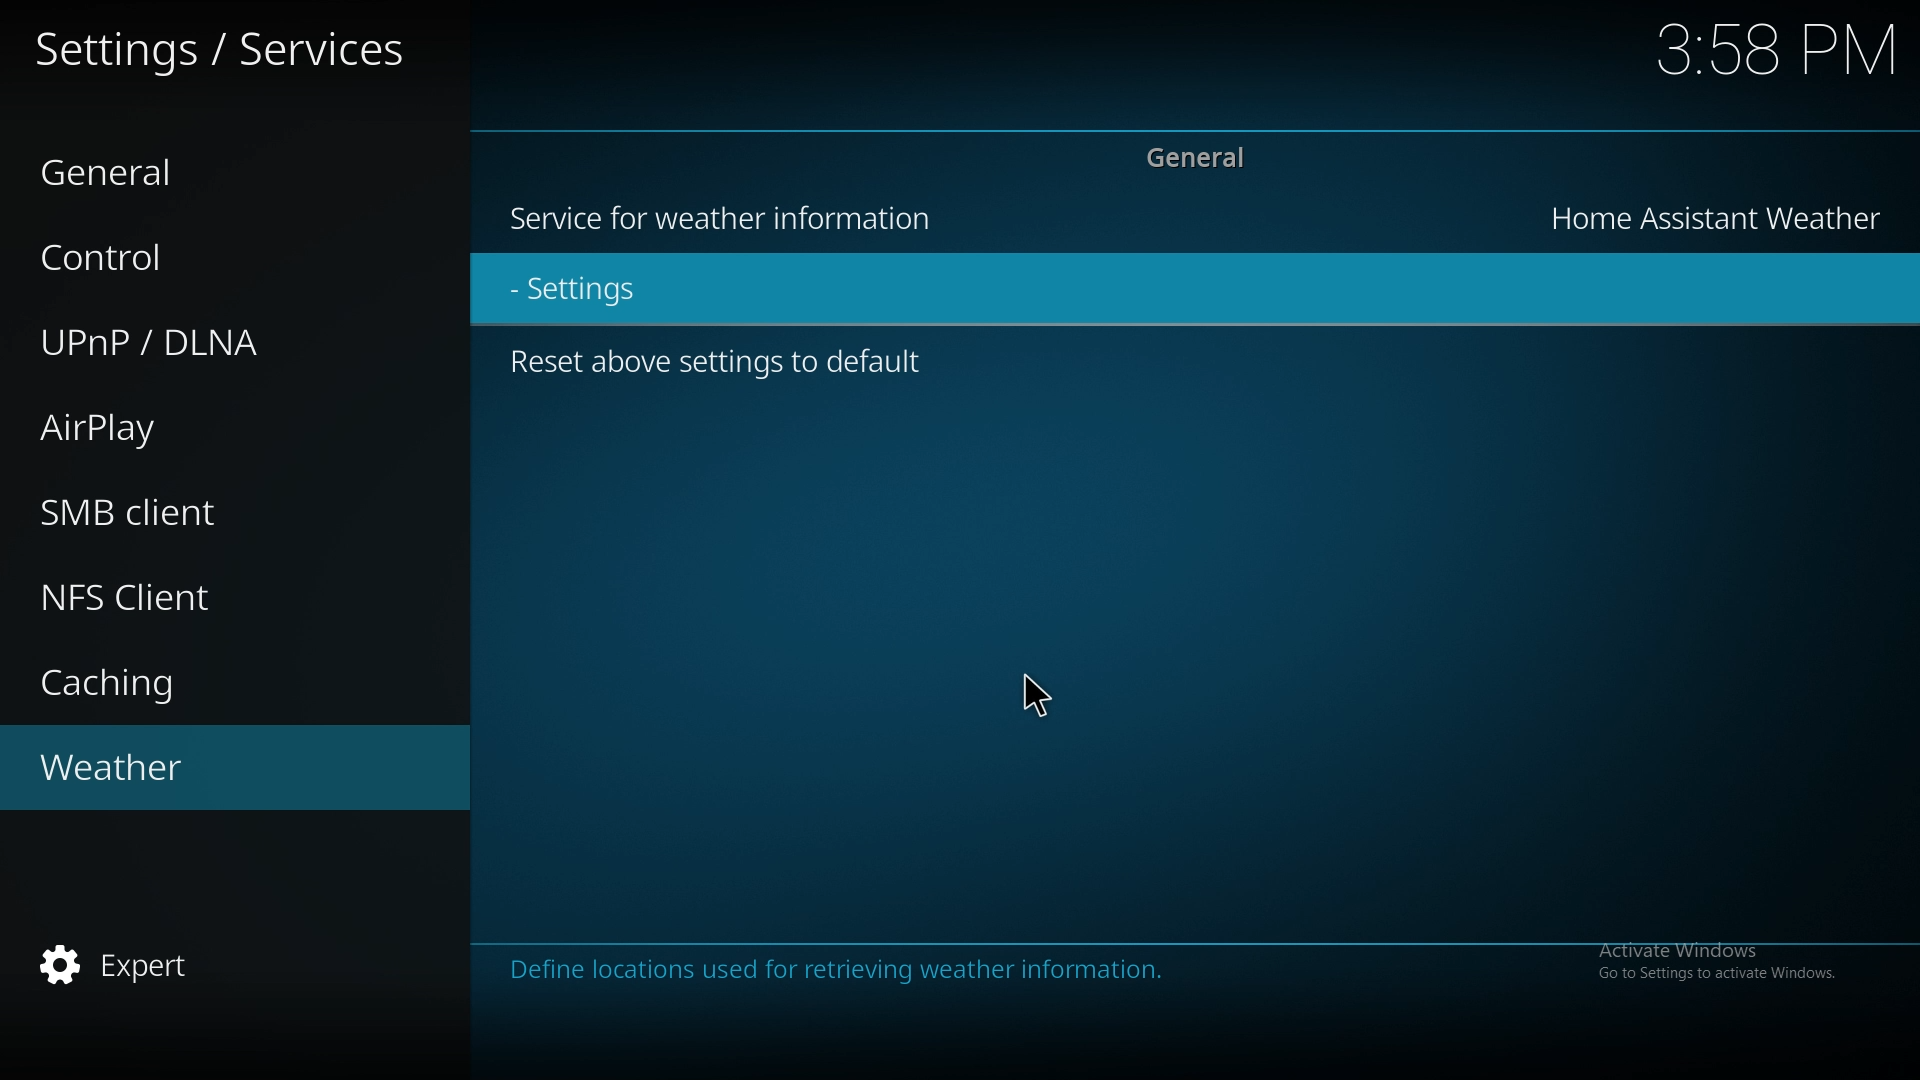 The height and width of the screenshot is (1080, 1920). I want to click on General, so click(177, 163).